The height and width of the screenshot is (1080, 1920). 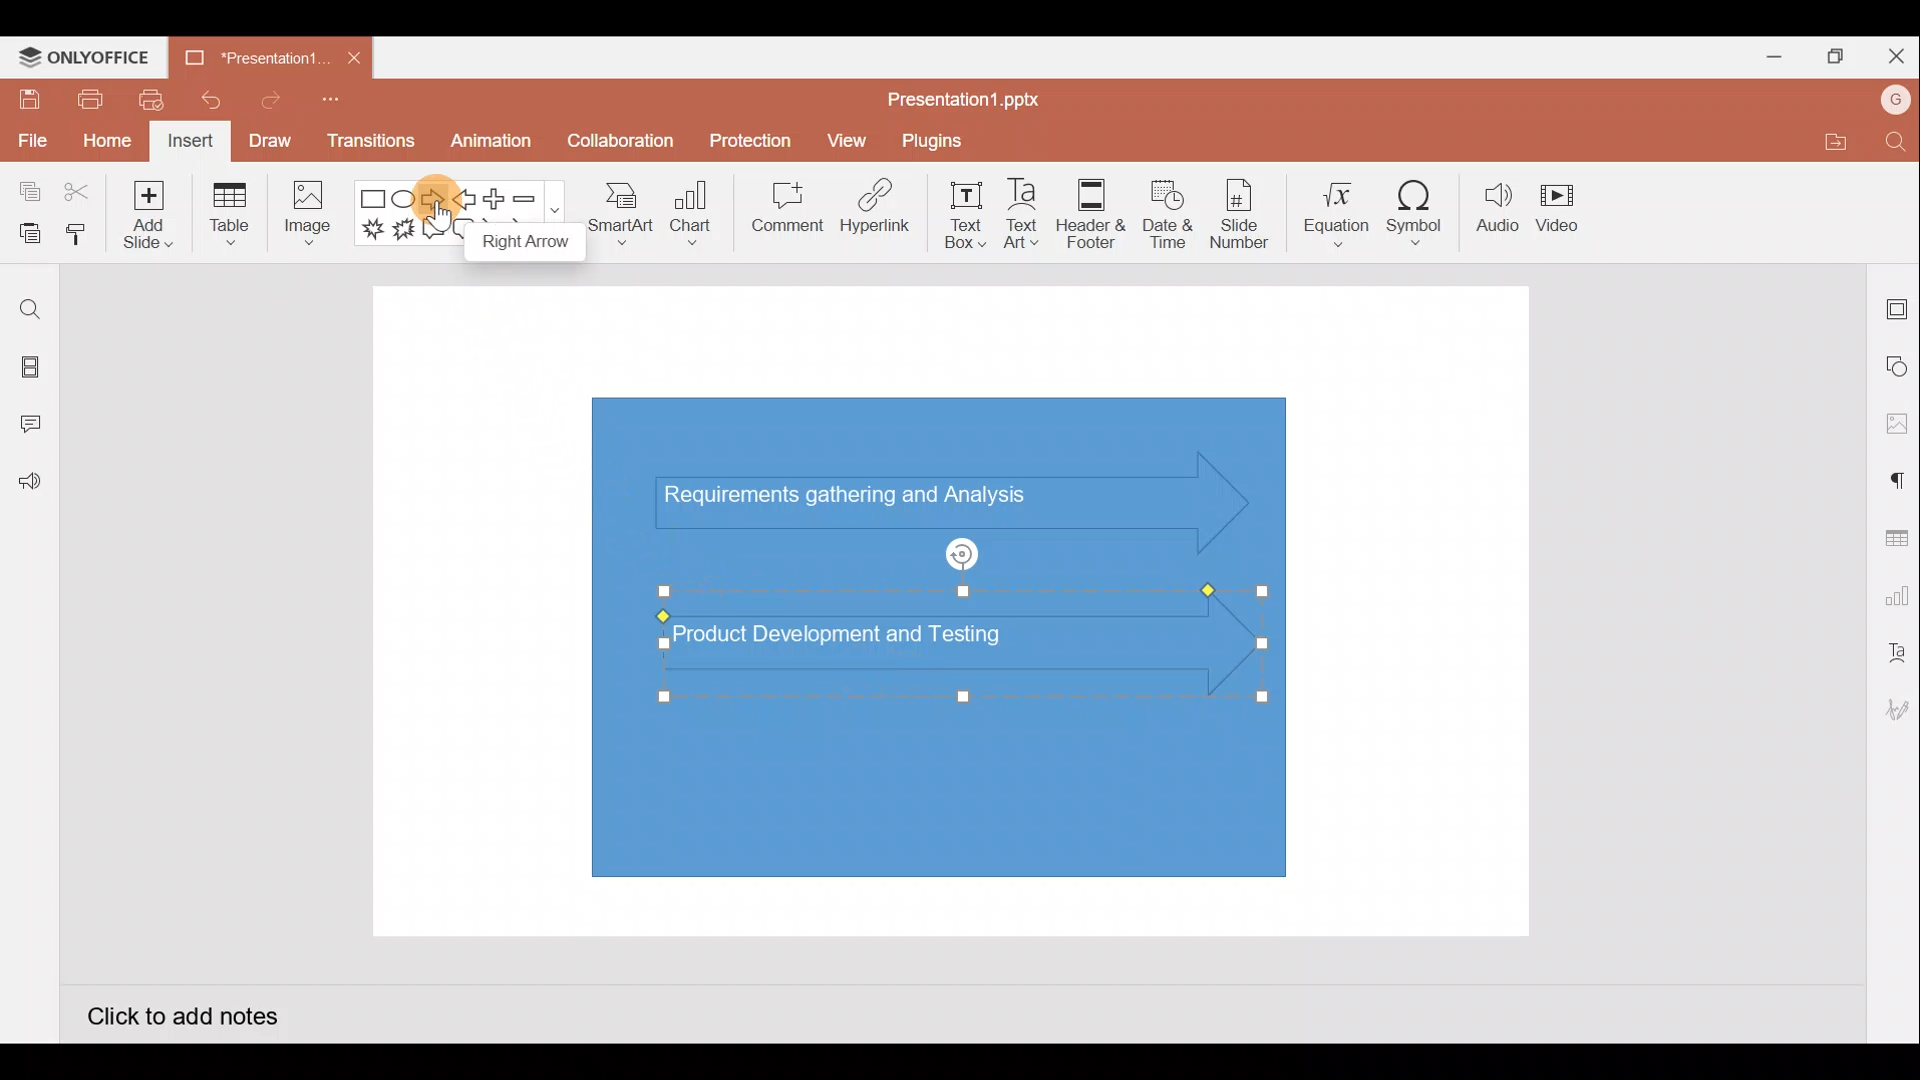 What do you see at coordinates (1832, 141) in the screenshot?
I see `Open file location` at bounding box center [1832, 141].